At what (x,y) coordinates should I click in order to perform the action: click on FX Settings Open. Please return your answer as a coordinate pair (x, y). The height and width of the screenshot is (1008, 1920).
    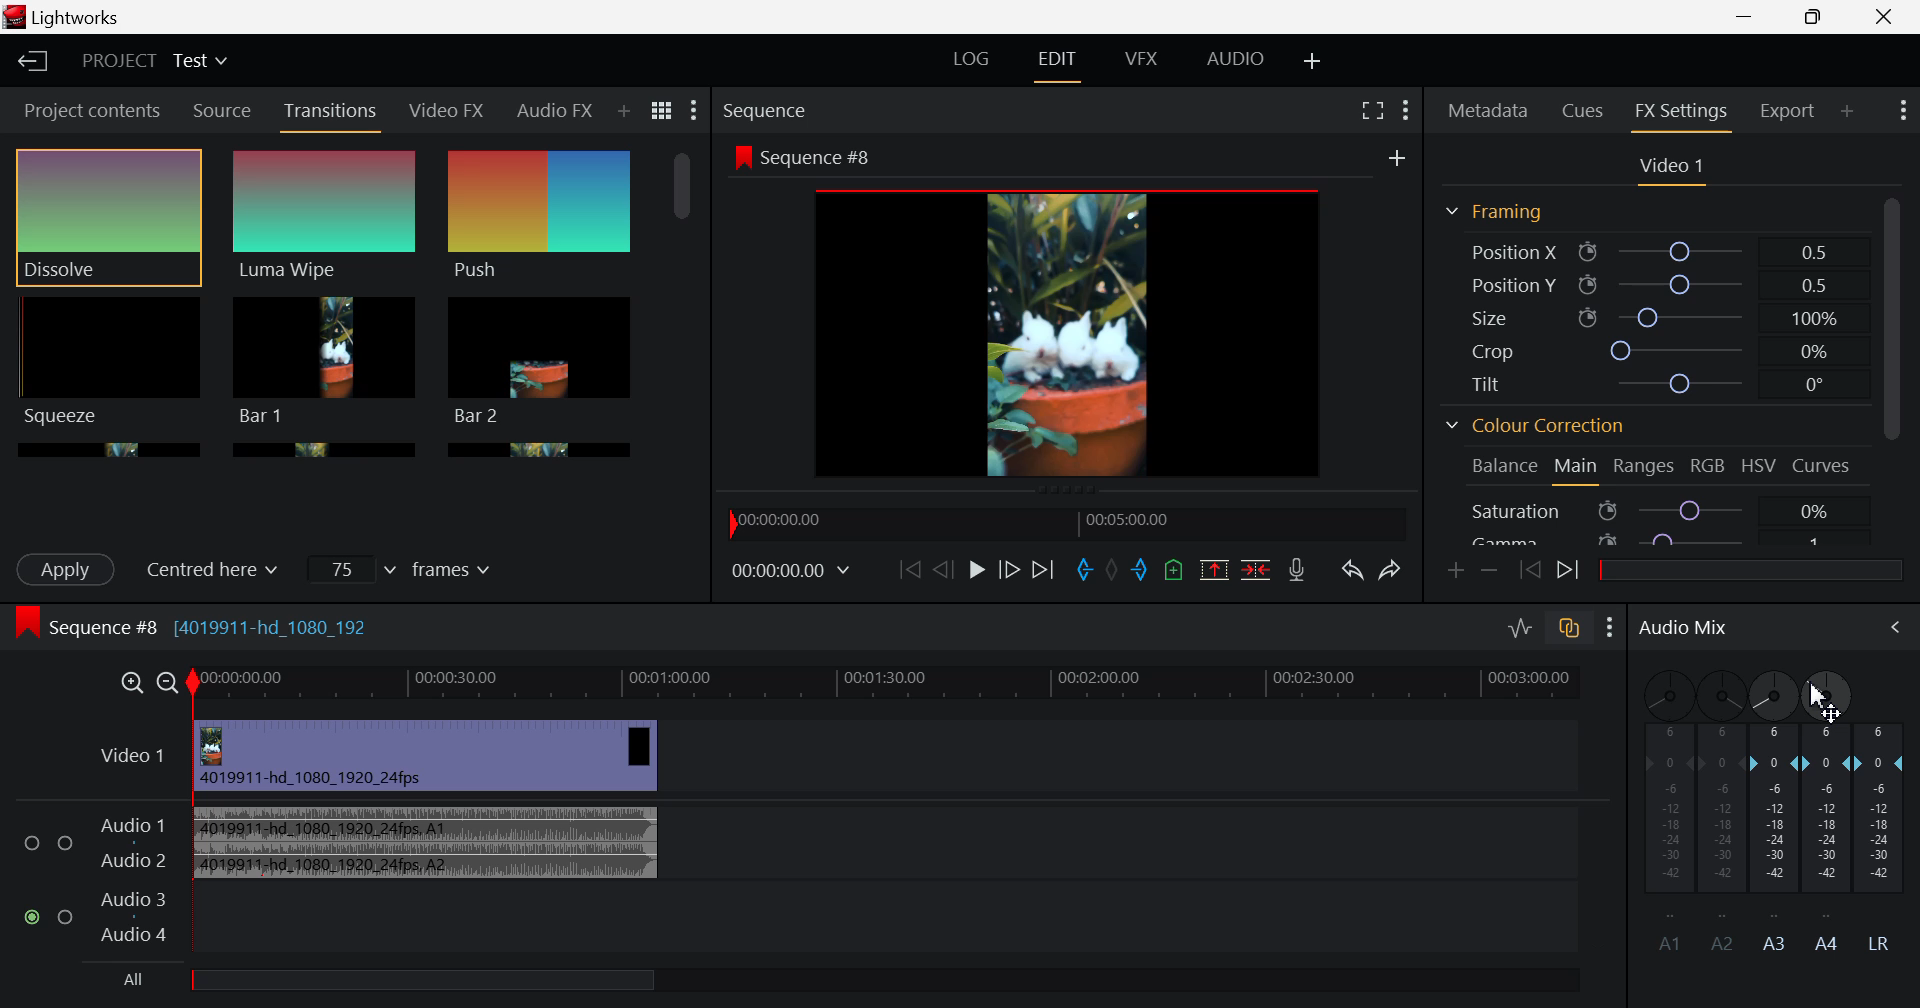
    Looking at the image, I should click on (1684, 114).